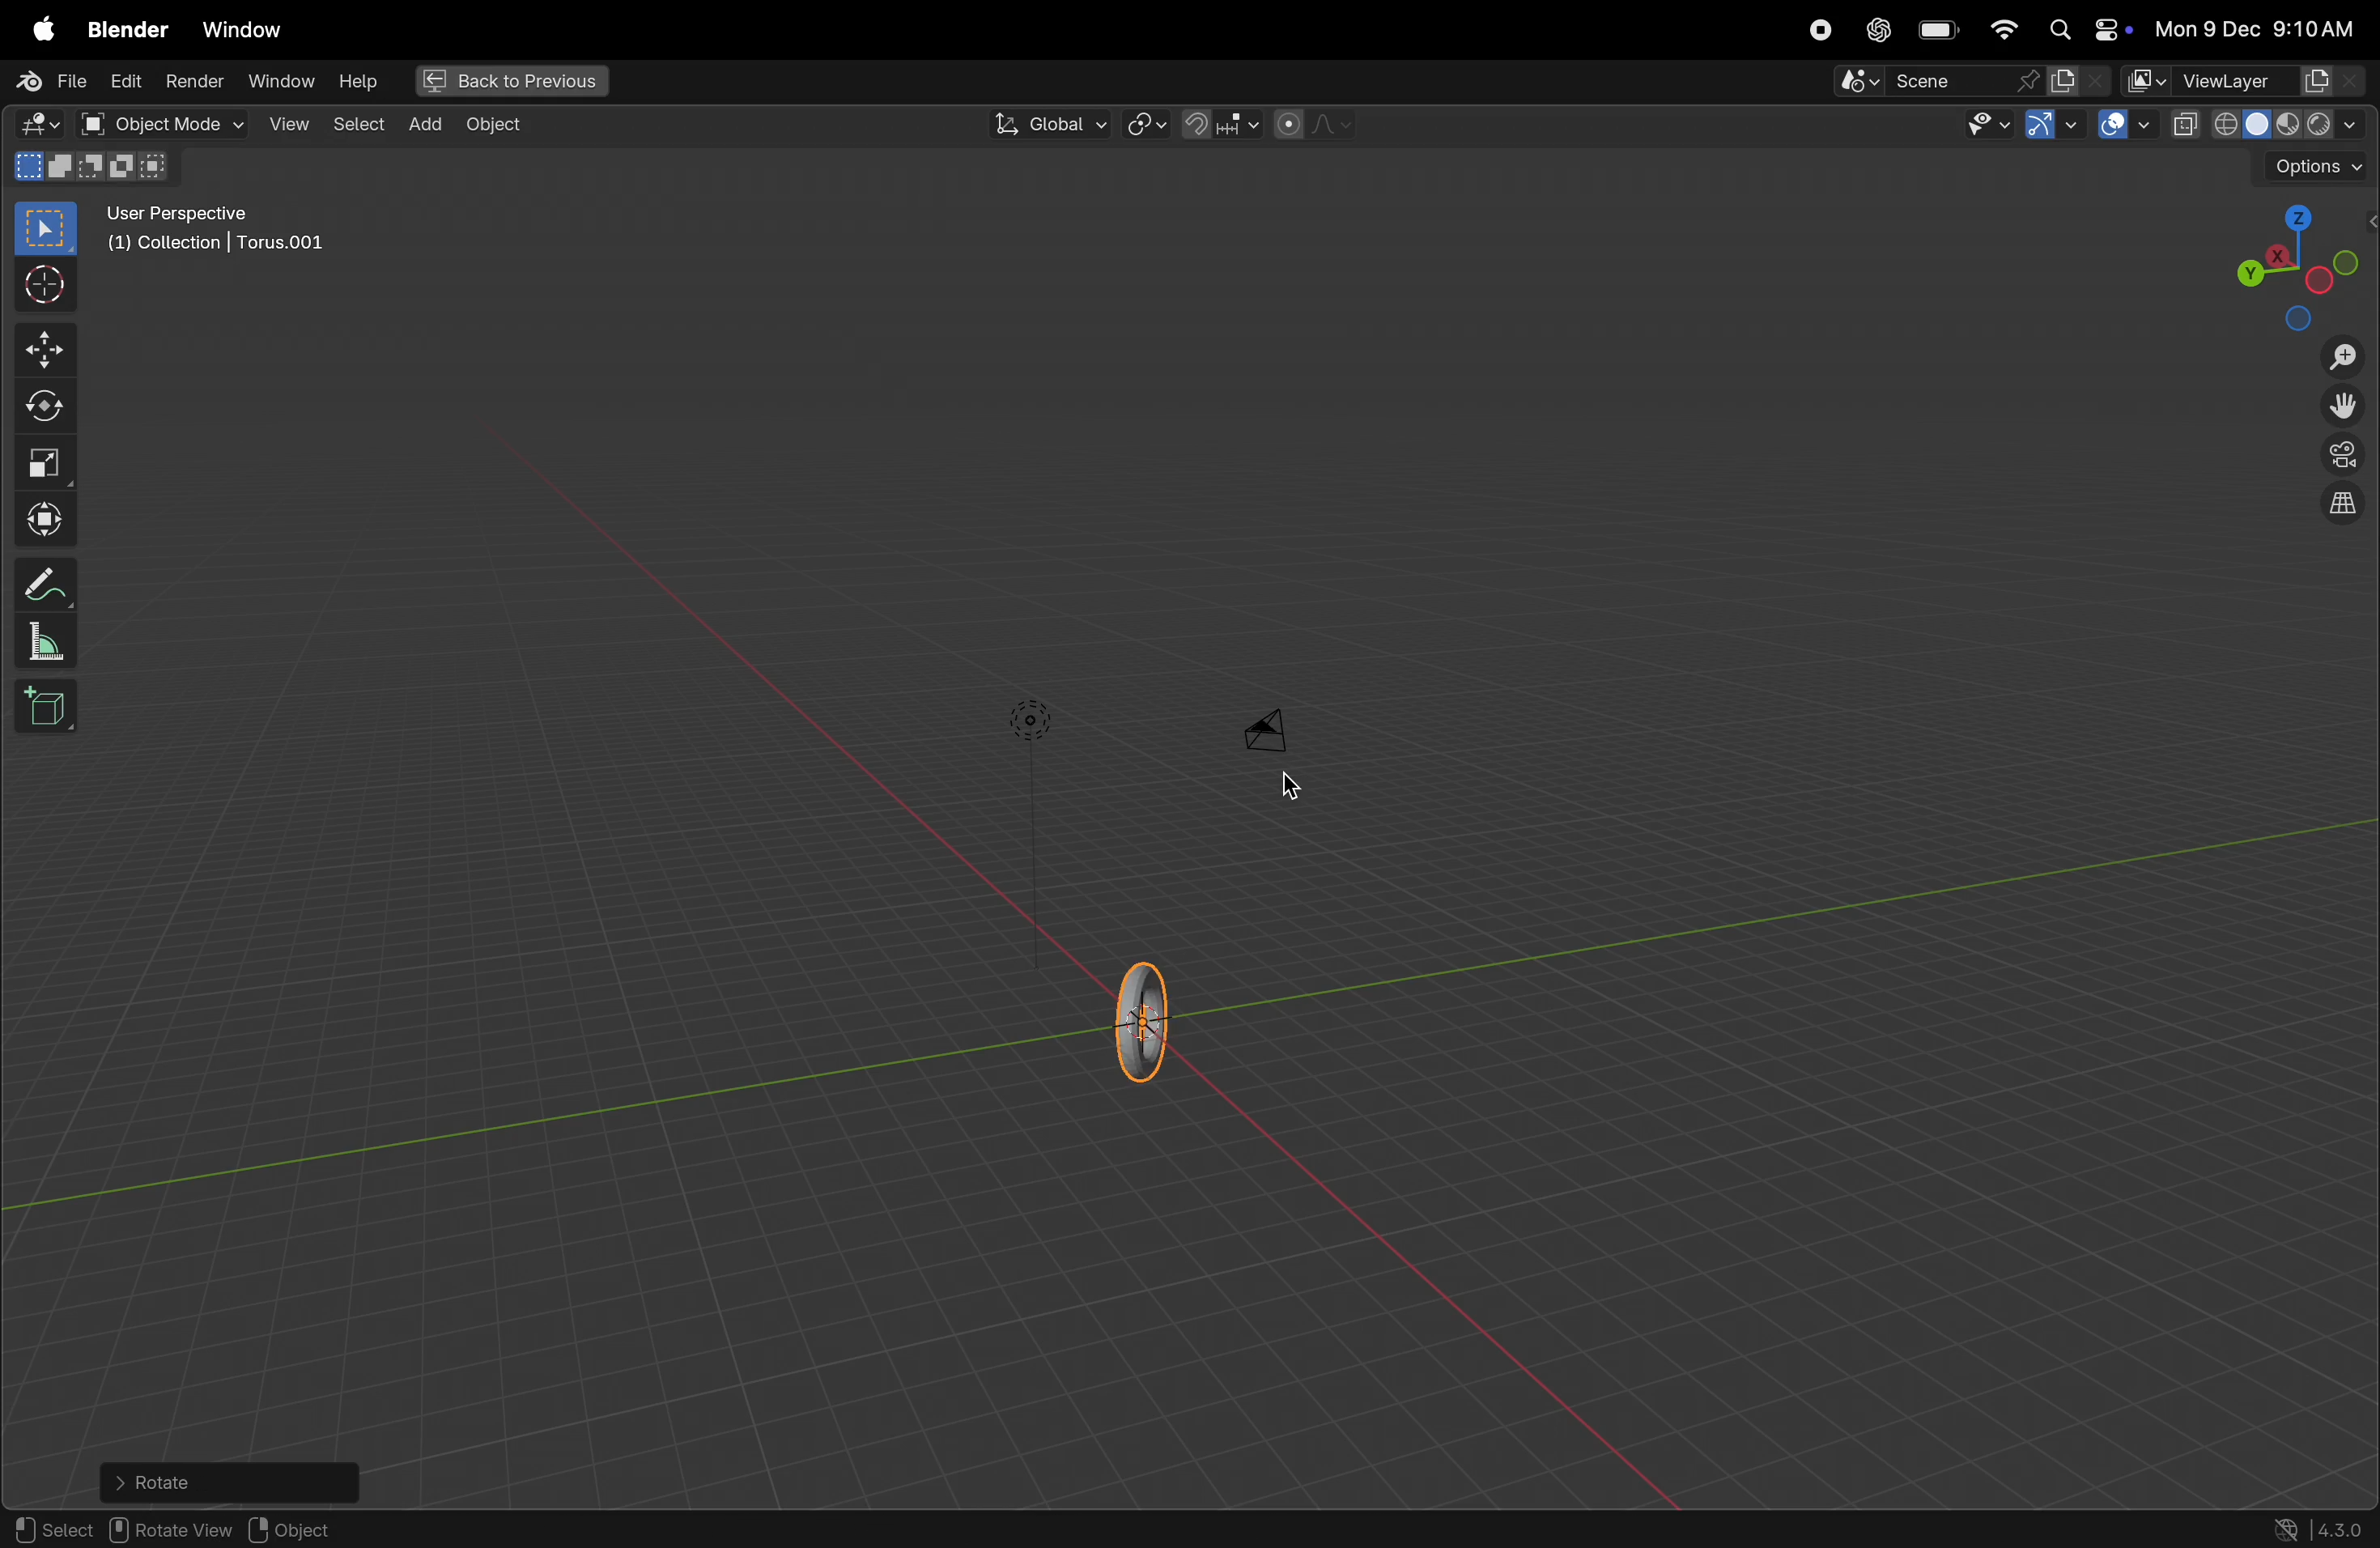 The image size is (2380, 1548). What do you see at coordinates (1299, 789) in the screenshot?
I see `cursor` at bounding box center [1299, 789].